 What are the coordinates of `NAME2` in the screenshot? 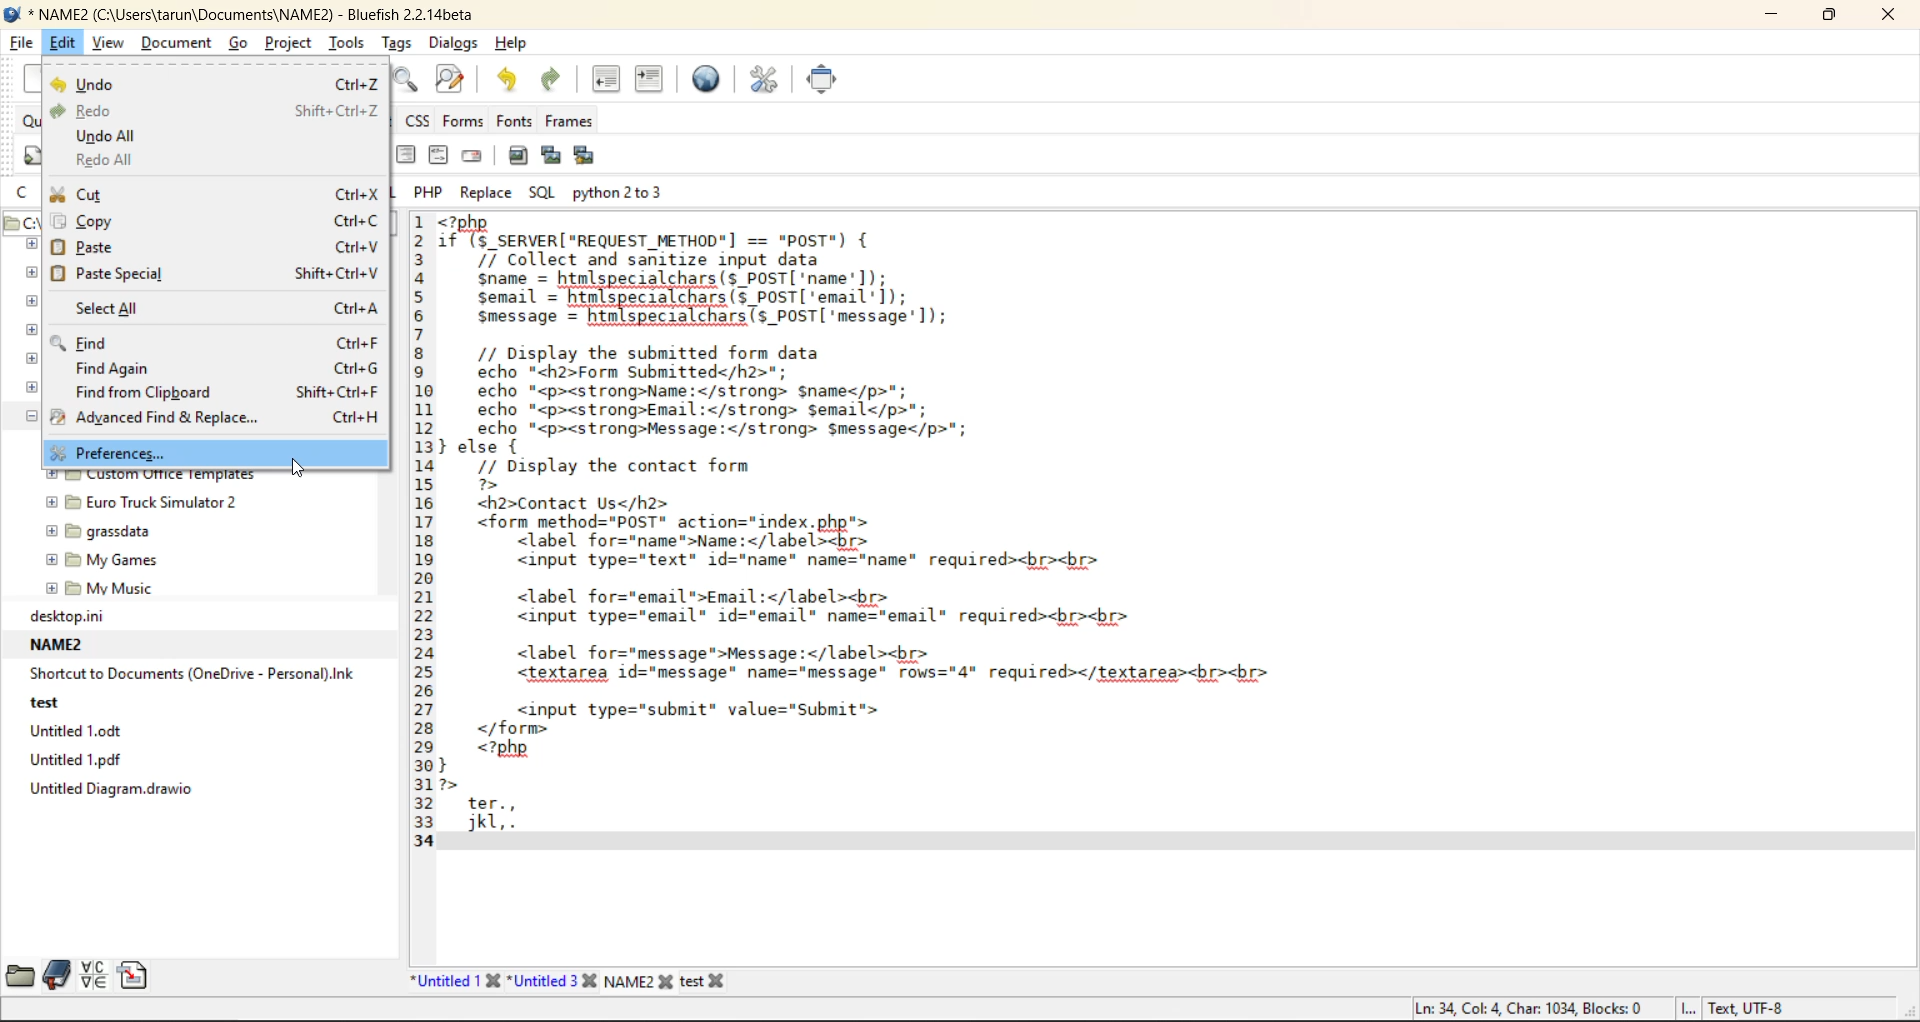 It's located at (50, 642).